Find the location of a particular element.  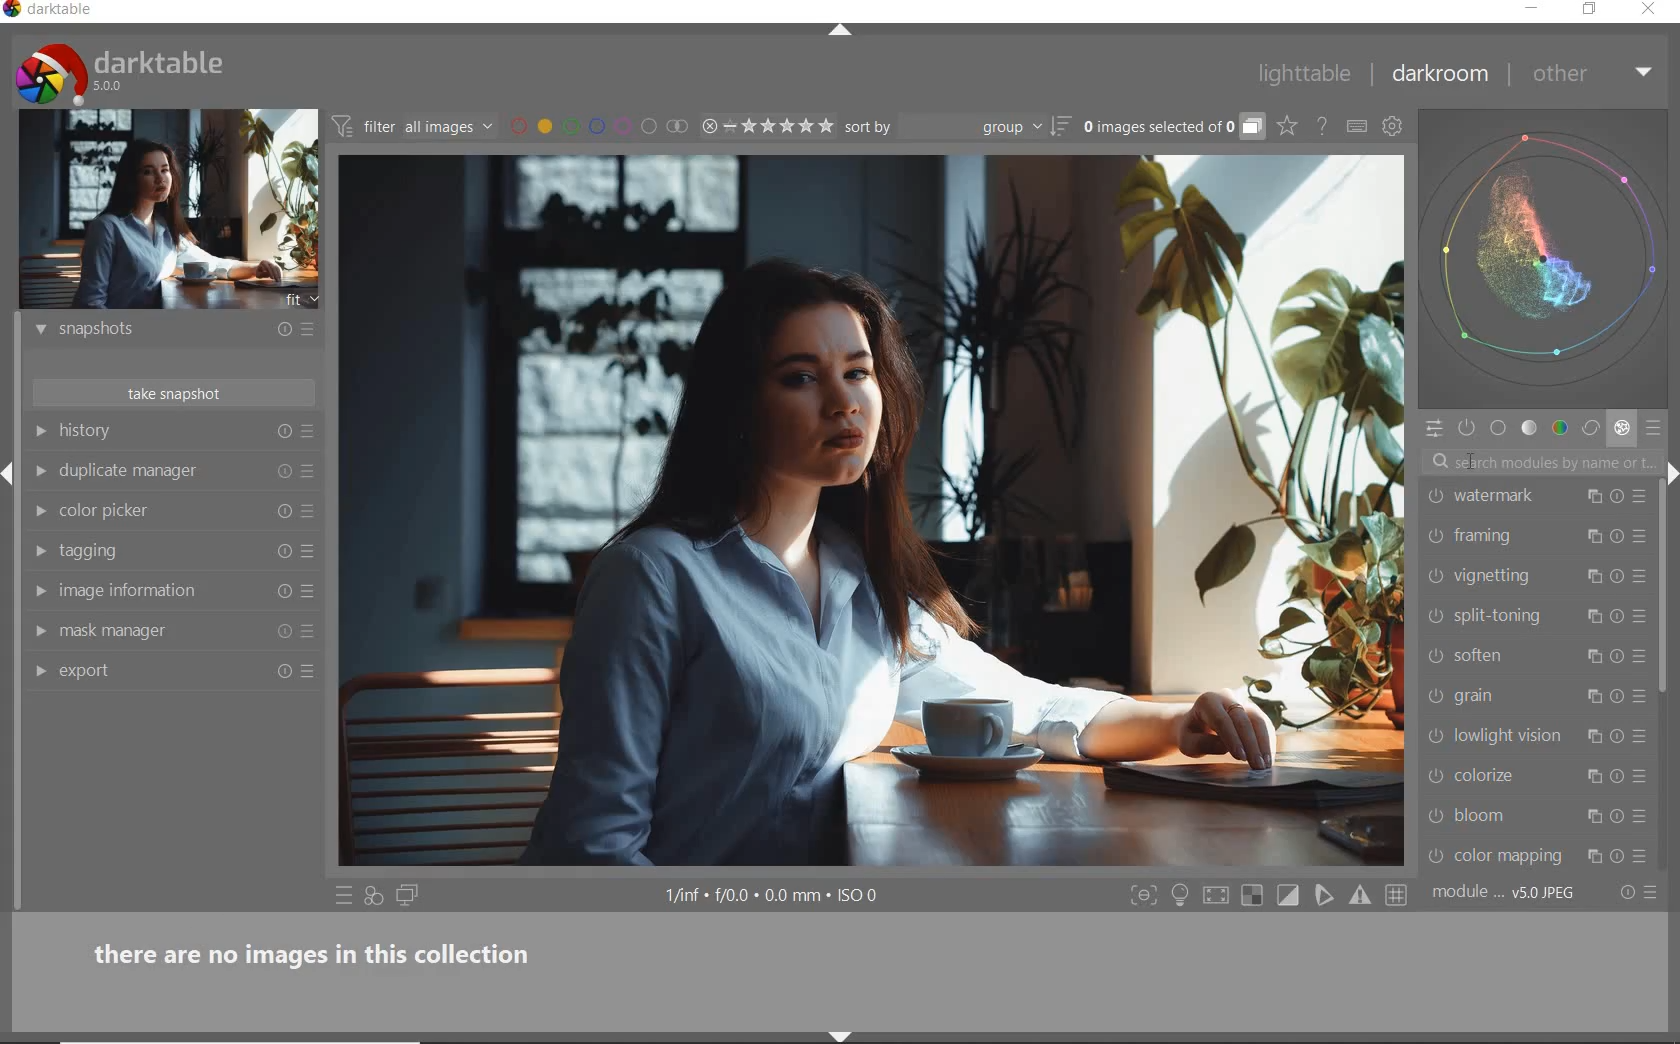

color mapping is located at coordinates (1513, 855).